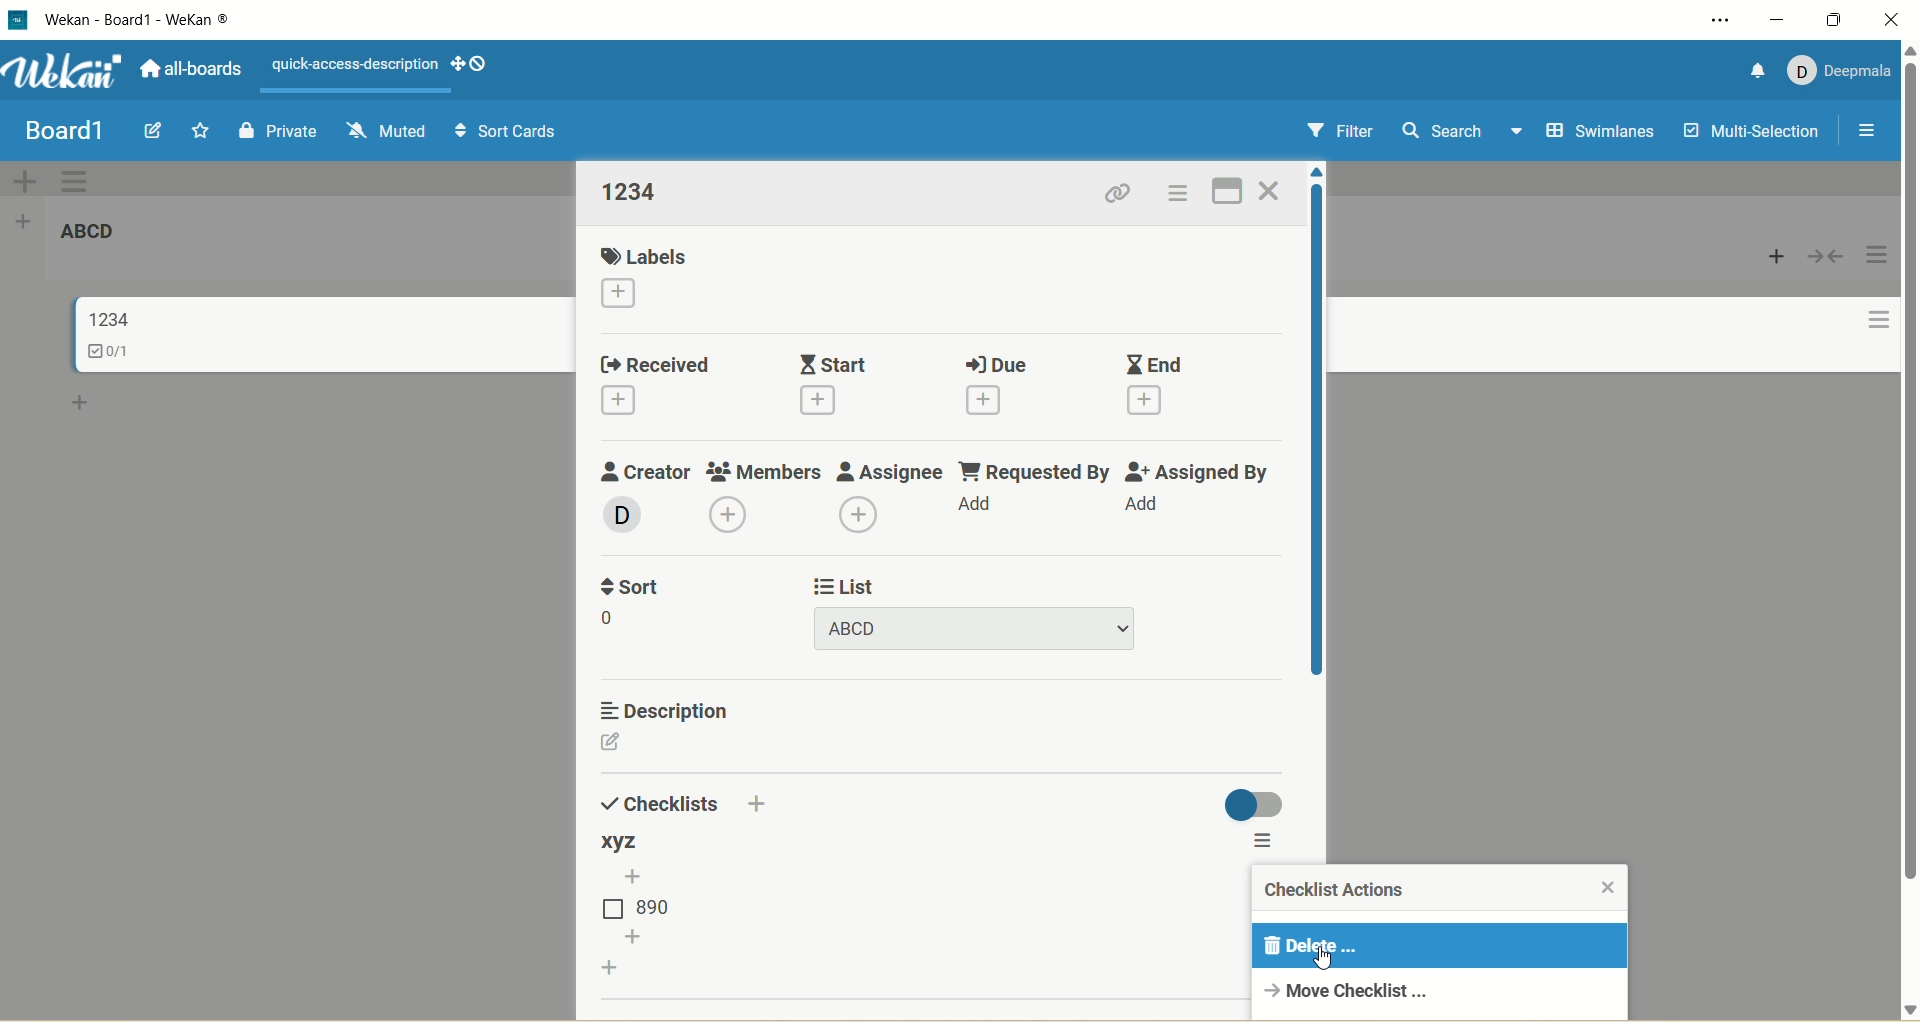 The image size is (1920, 1022). What do you see at coordinates (106, 318) in the screenshot?
I see `title` at bounding box center [106, 318].